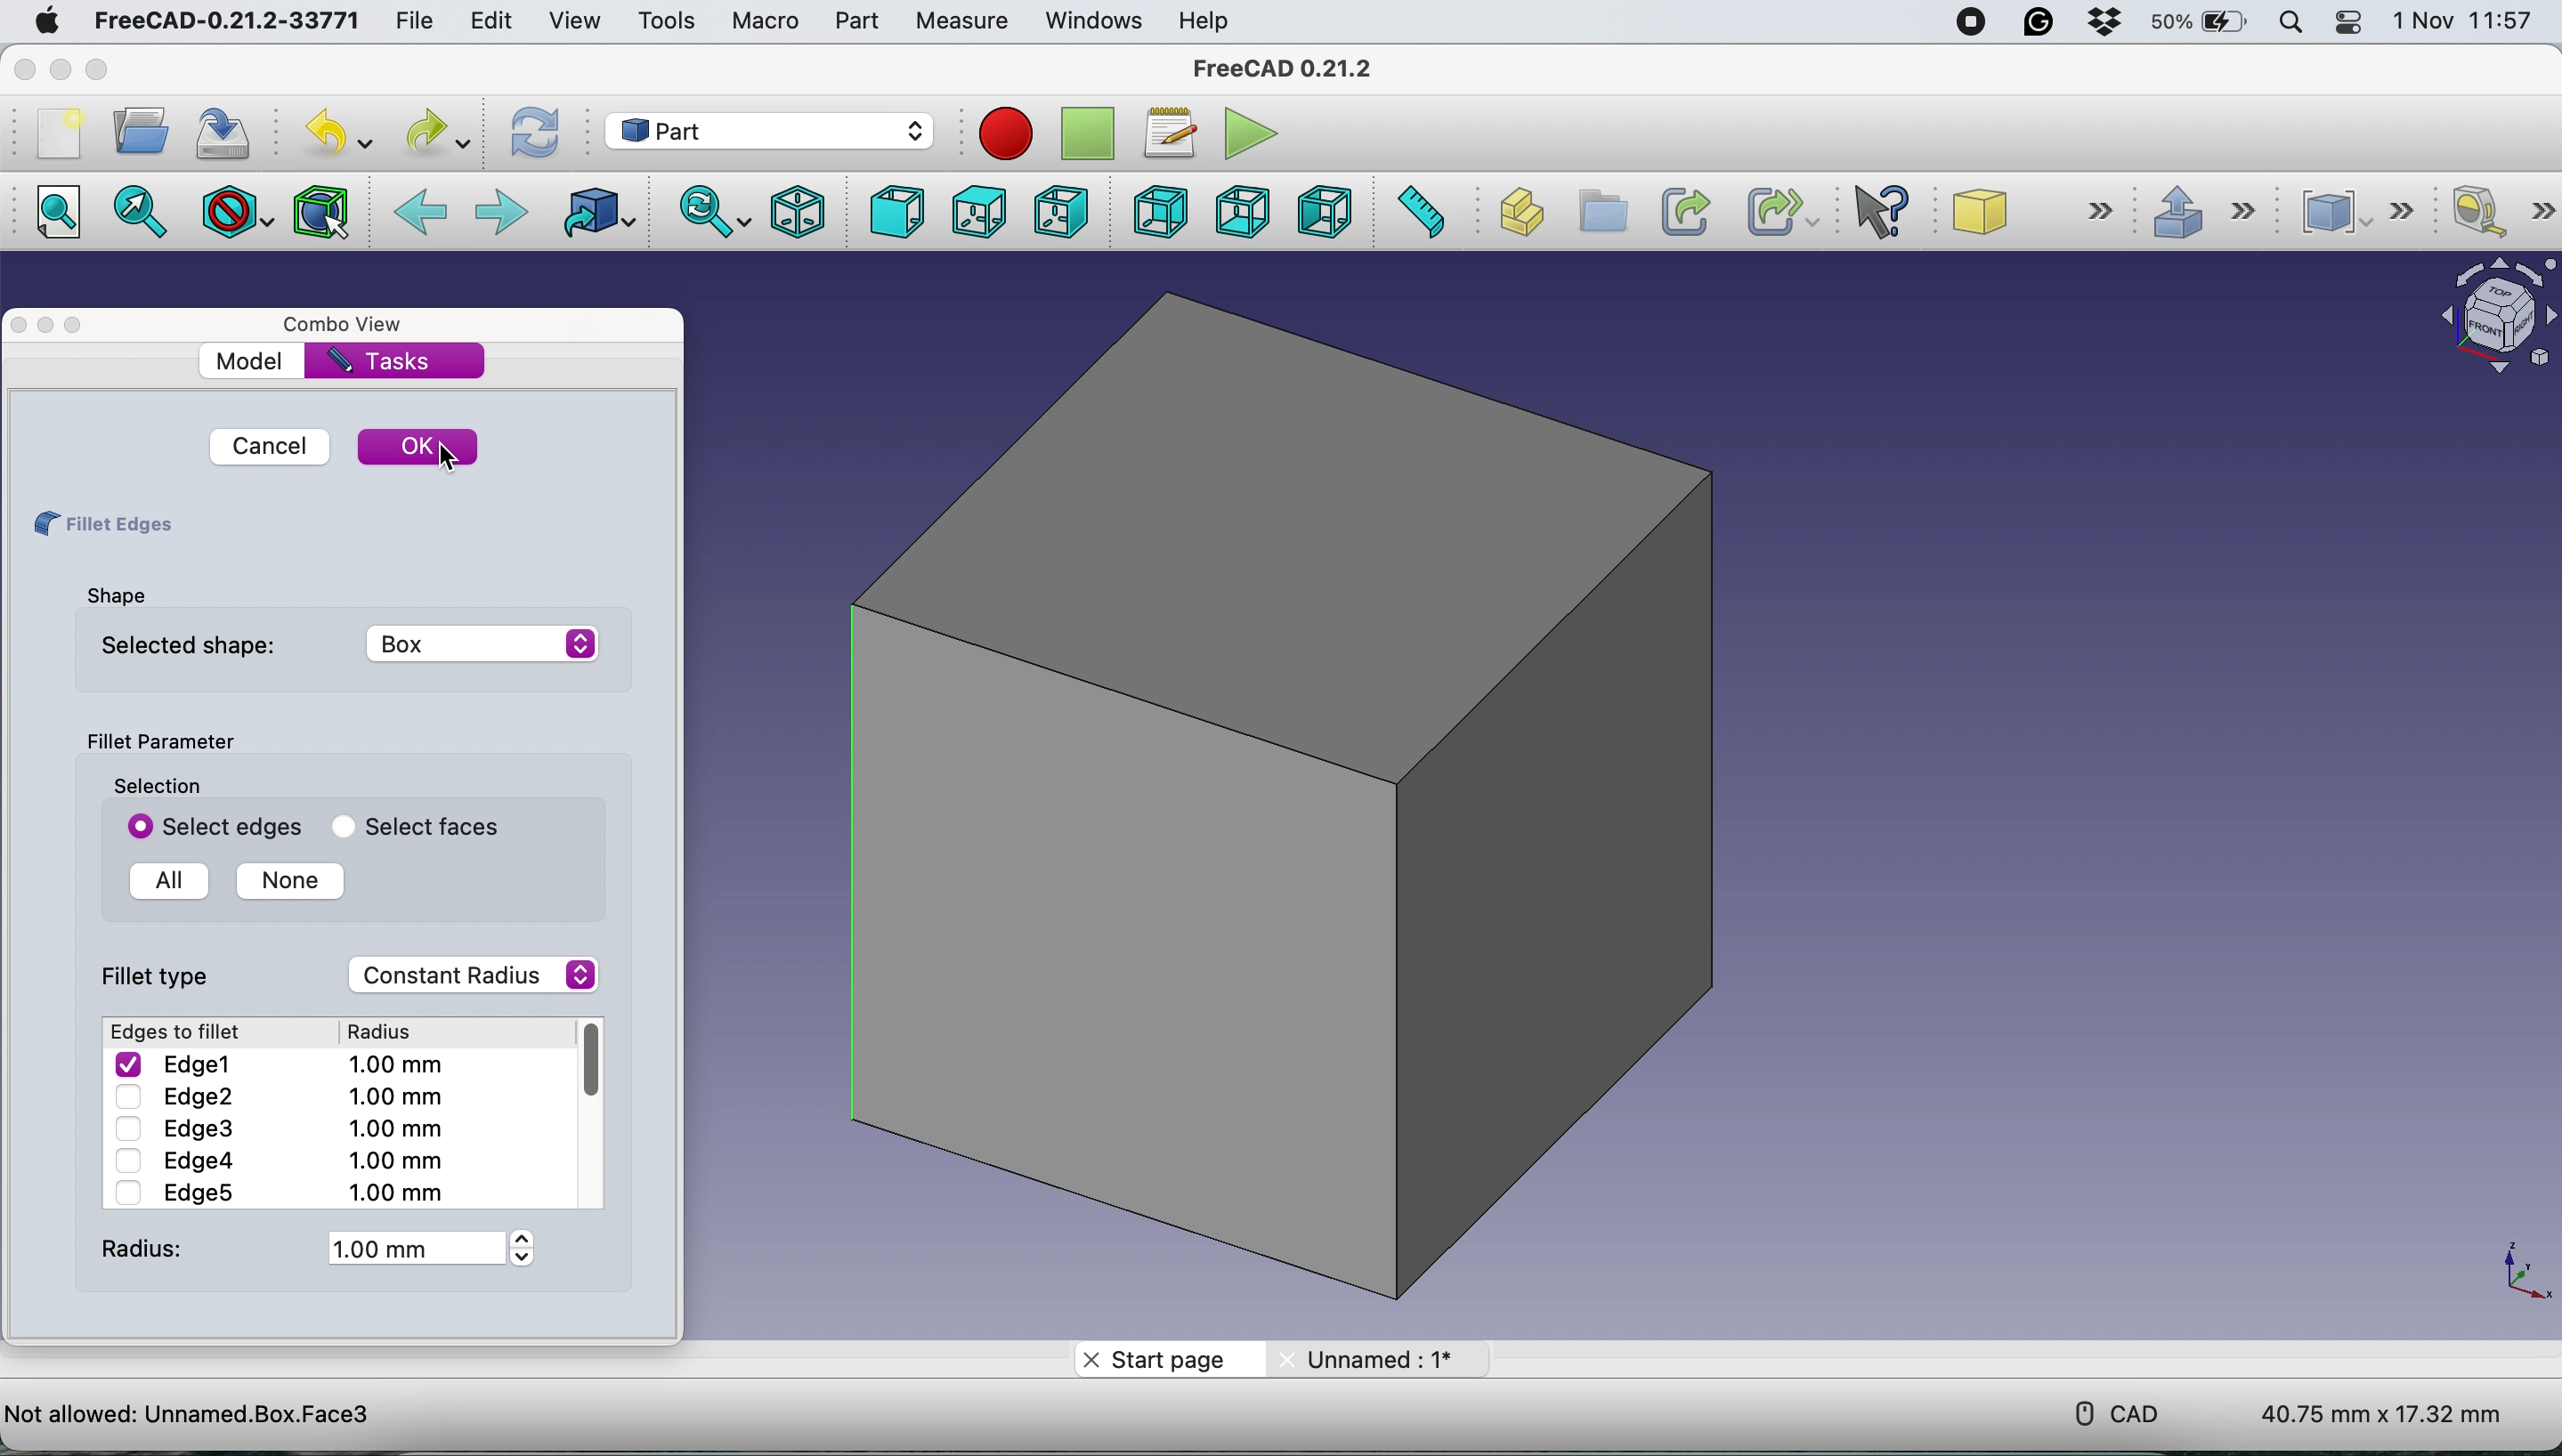  Describe the element at coordinates (591, 1060) in the screenshot. I see `vertical slider` at that location.